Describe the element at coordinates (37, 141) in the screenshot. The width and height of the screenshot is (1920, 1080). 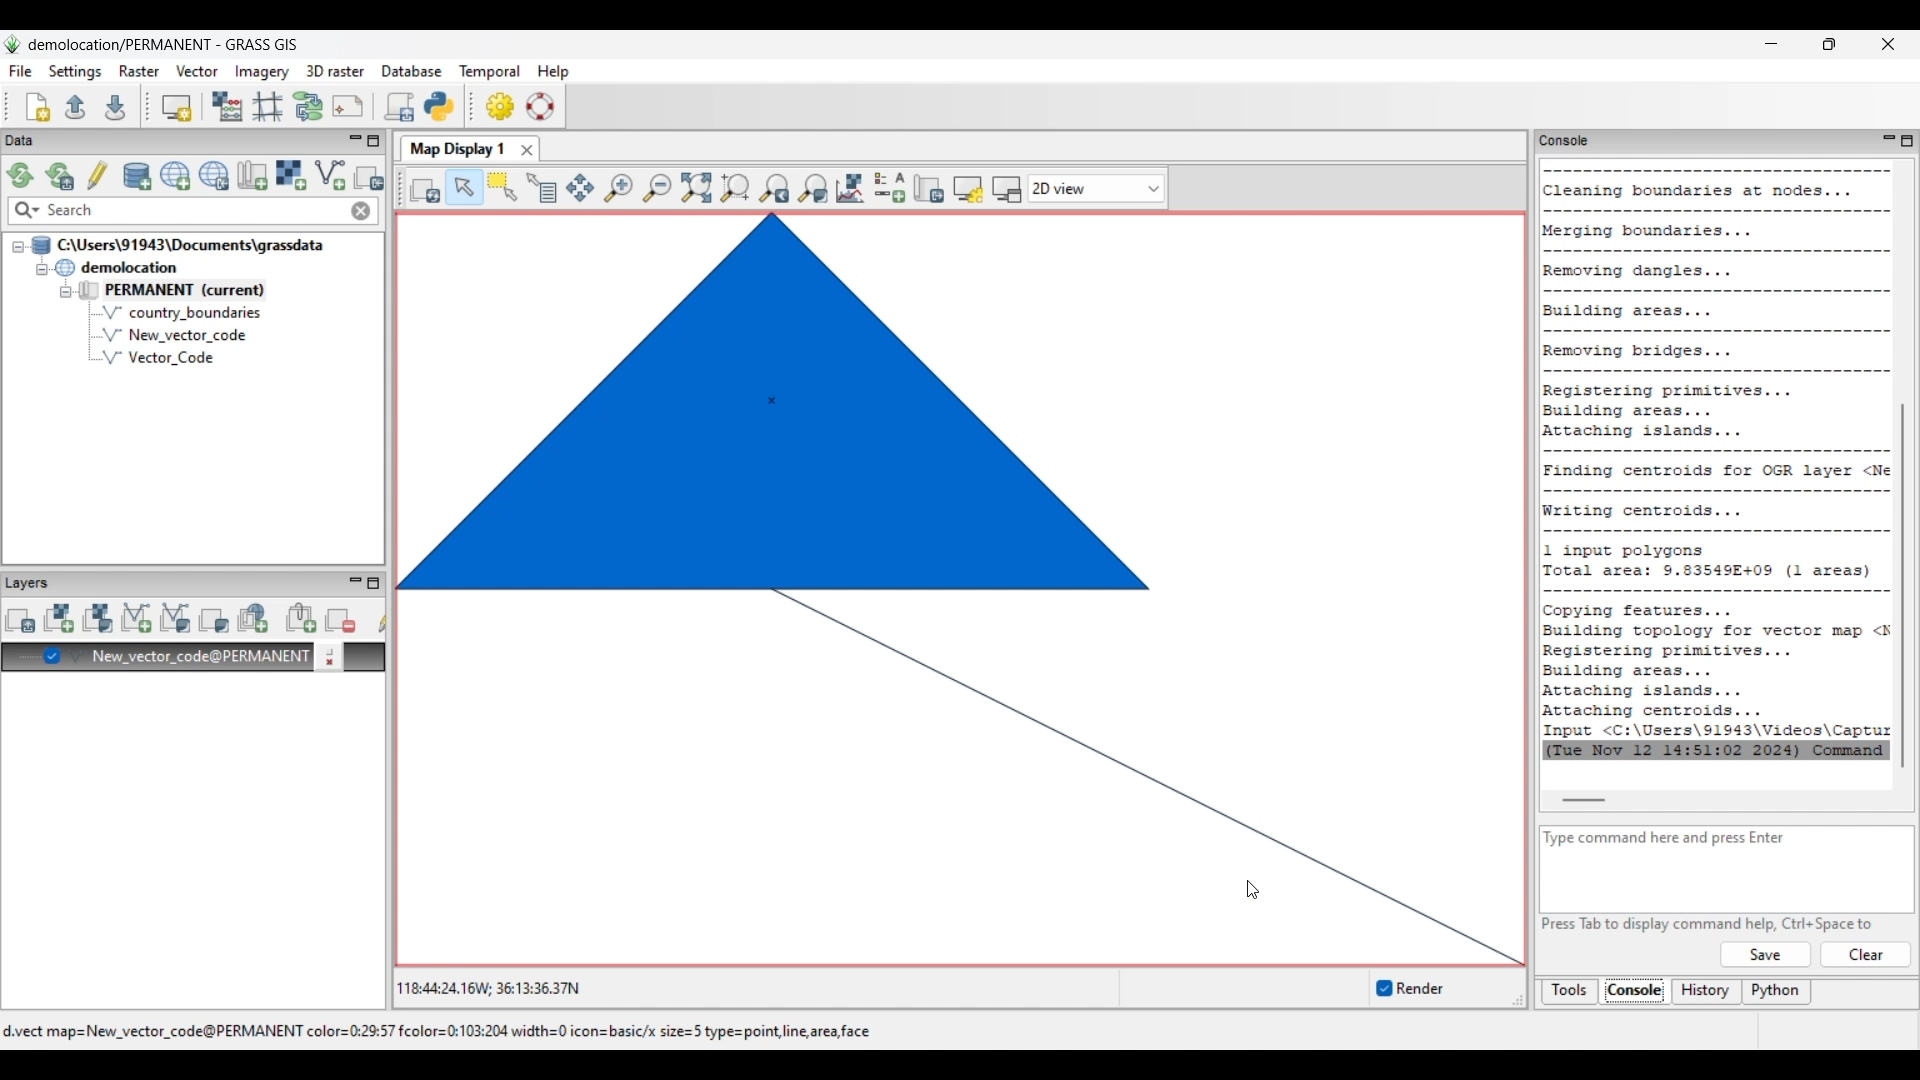
I see `Data` at that location.